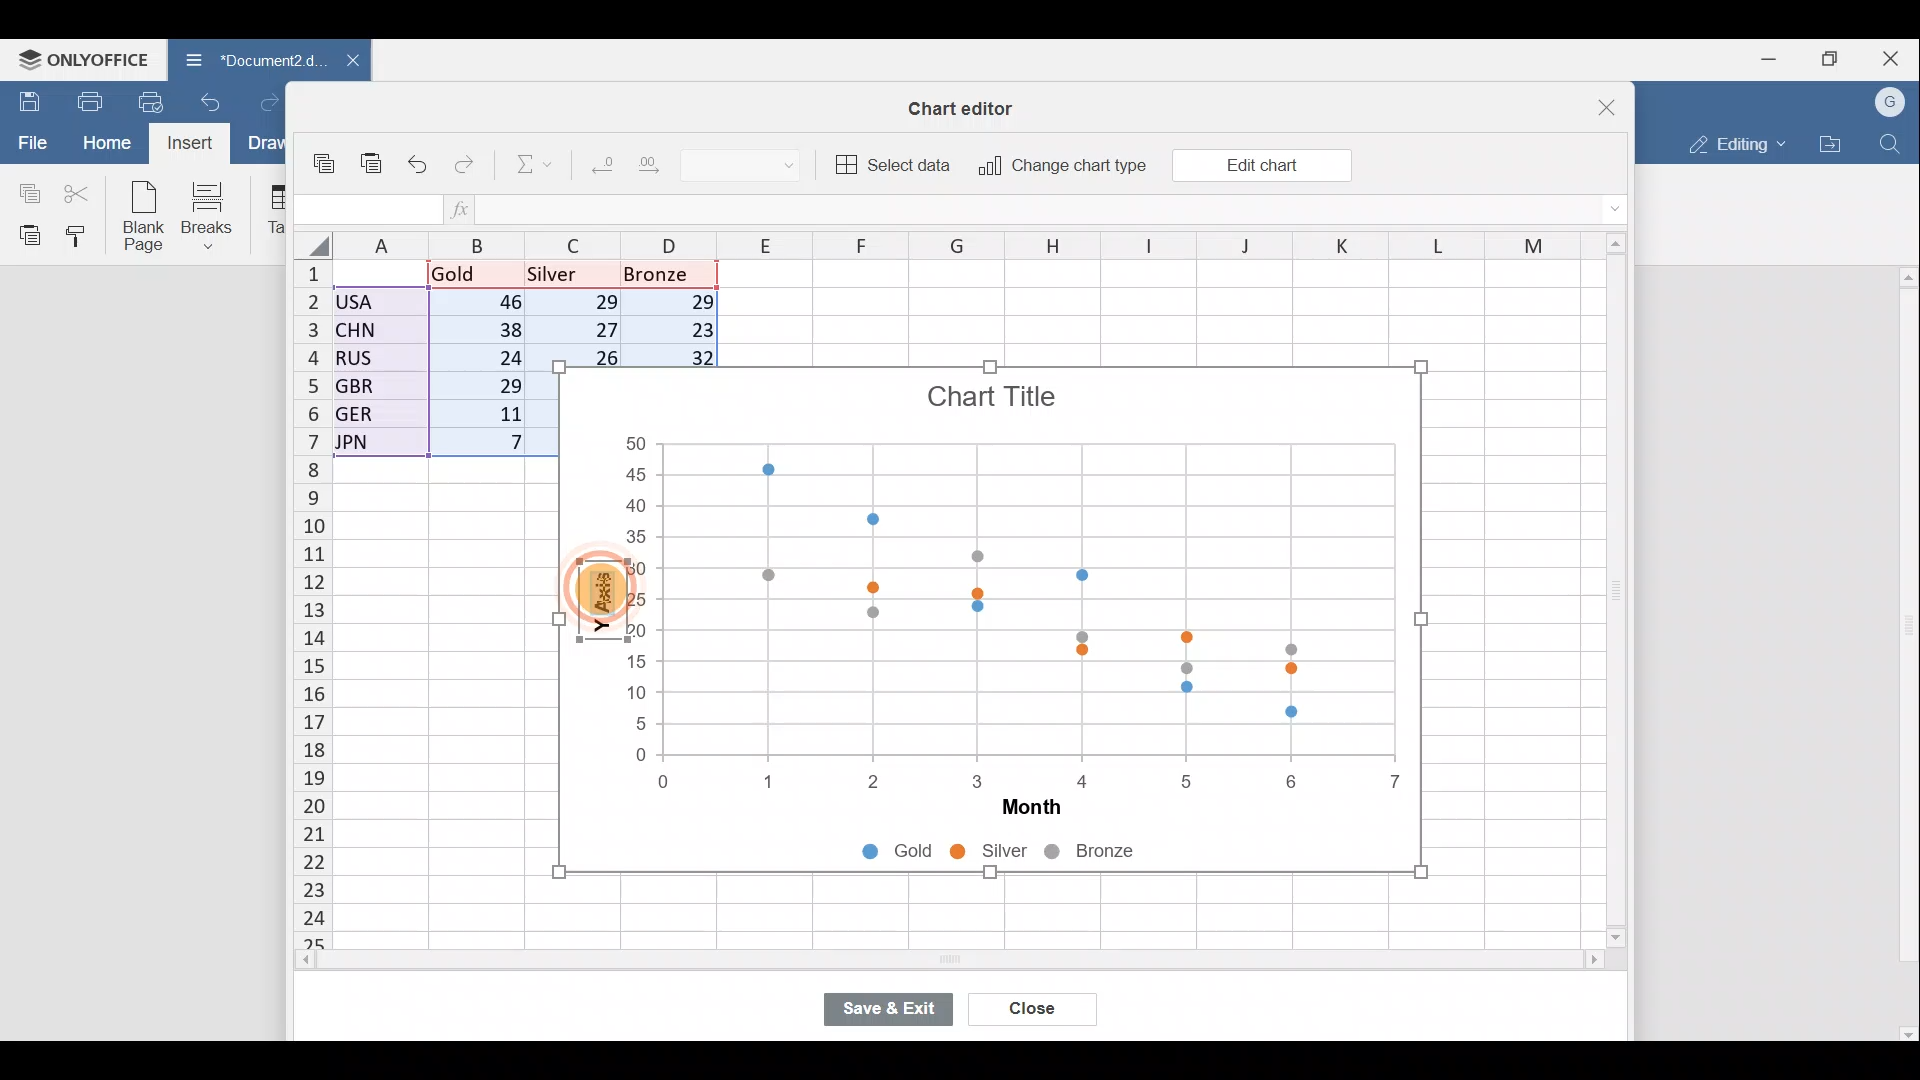 This screenshot has height=1080, width=1920. Describe the element at coordinates (970, 104) in the screenshot. I see `Chart editor` at that location.